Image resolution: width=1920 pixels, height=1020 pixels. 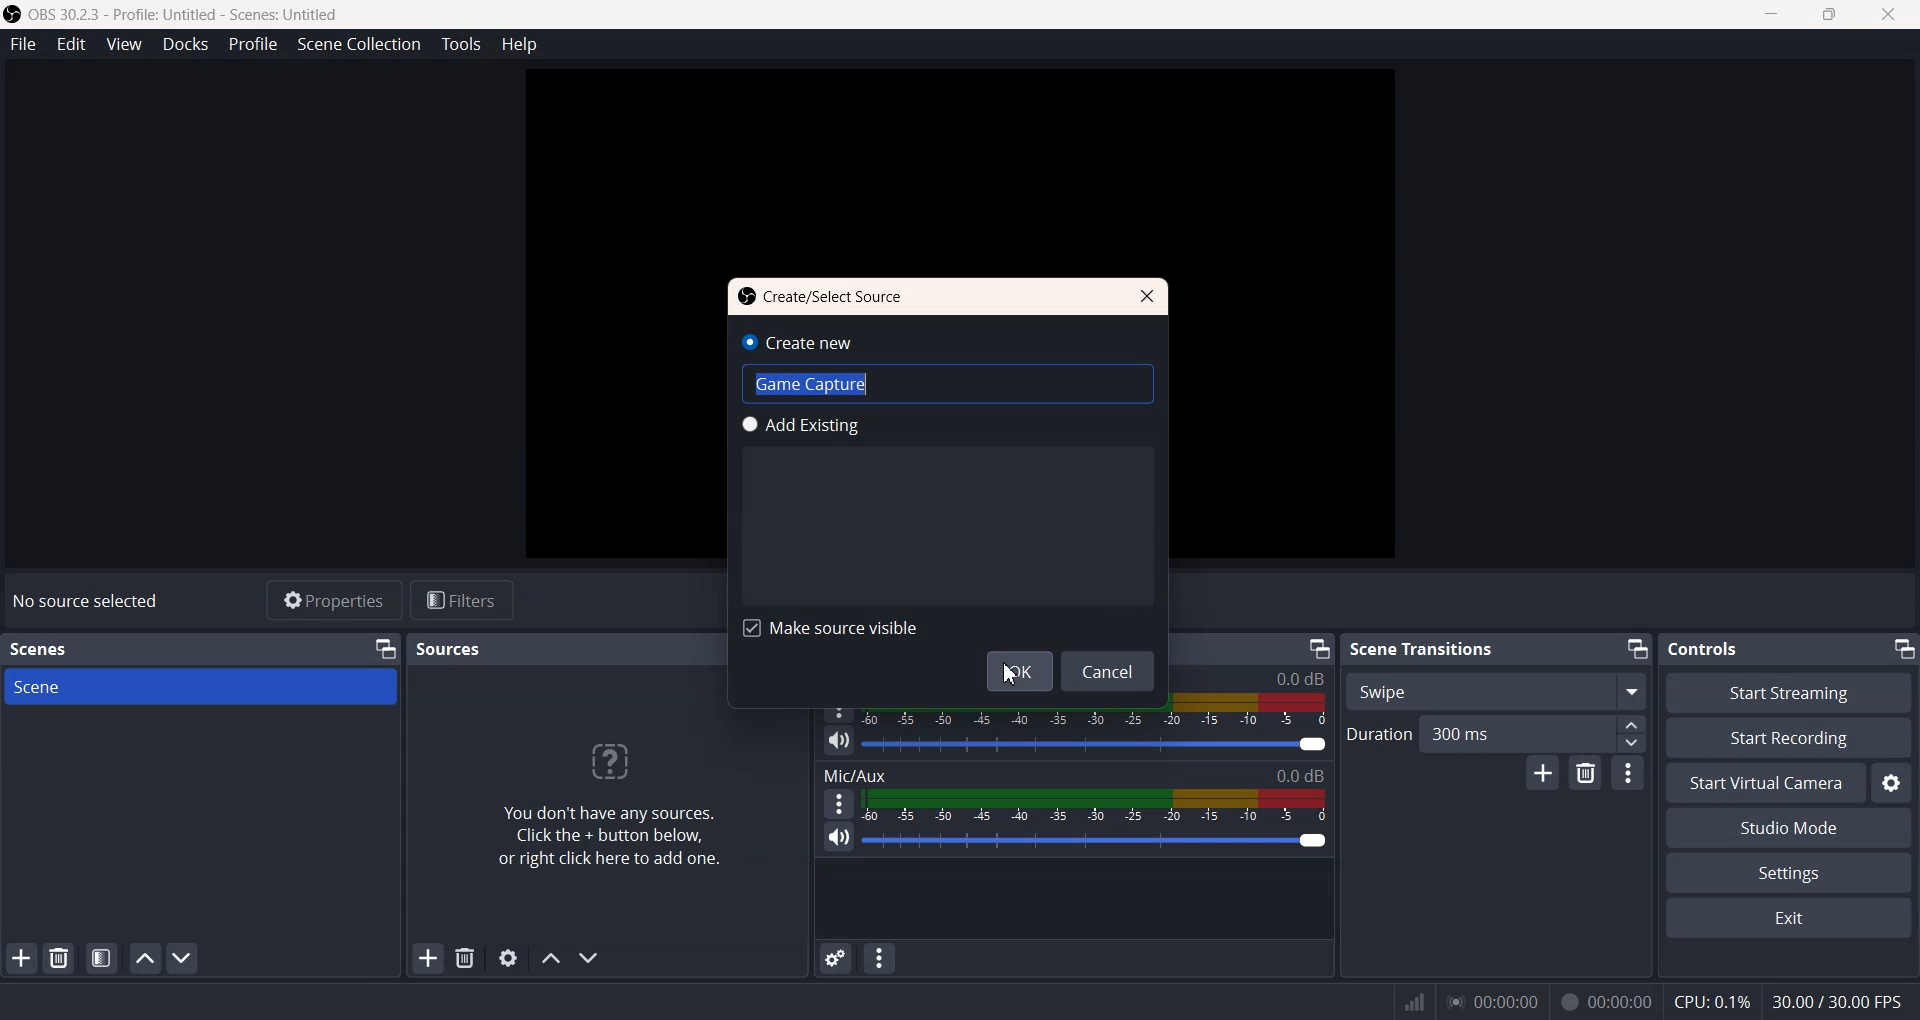 I want to click on Move Source Down, so click(x=589, y=957).